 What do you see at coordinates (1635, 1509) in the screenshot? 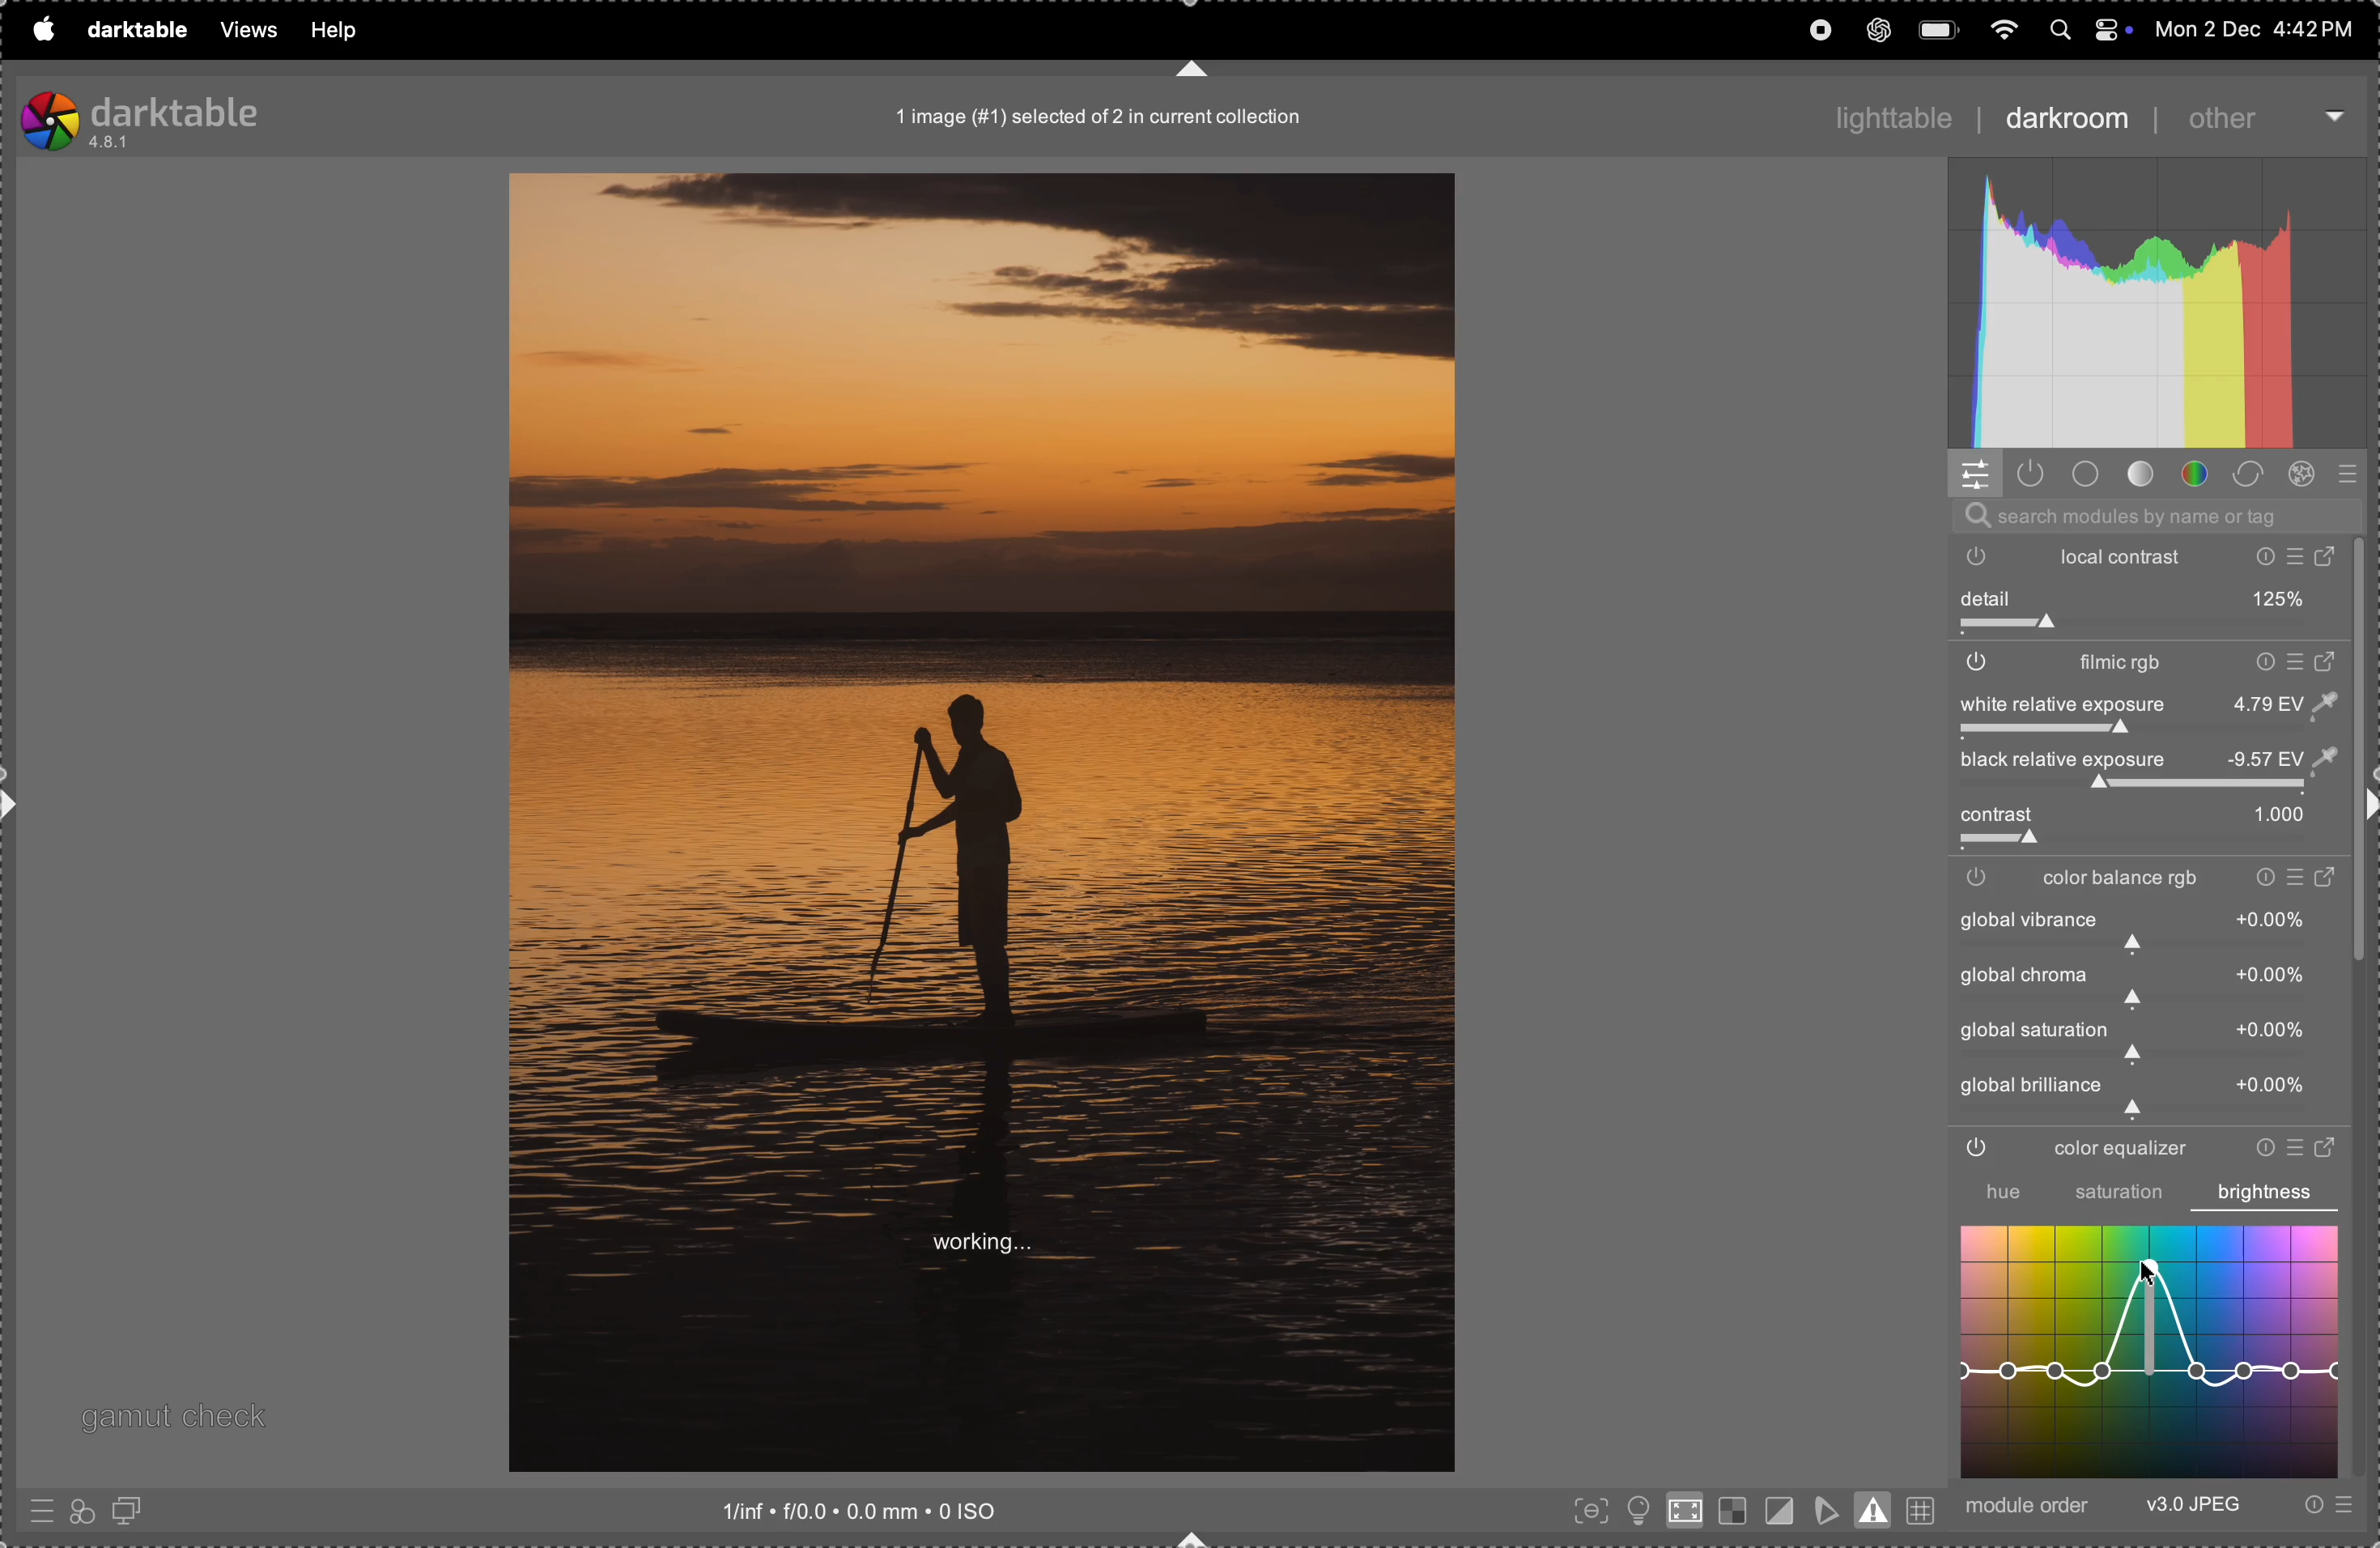
I see `toggle iso` at bounding box center [1635, 1509].